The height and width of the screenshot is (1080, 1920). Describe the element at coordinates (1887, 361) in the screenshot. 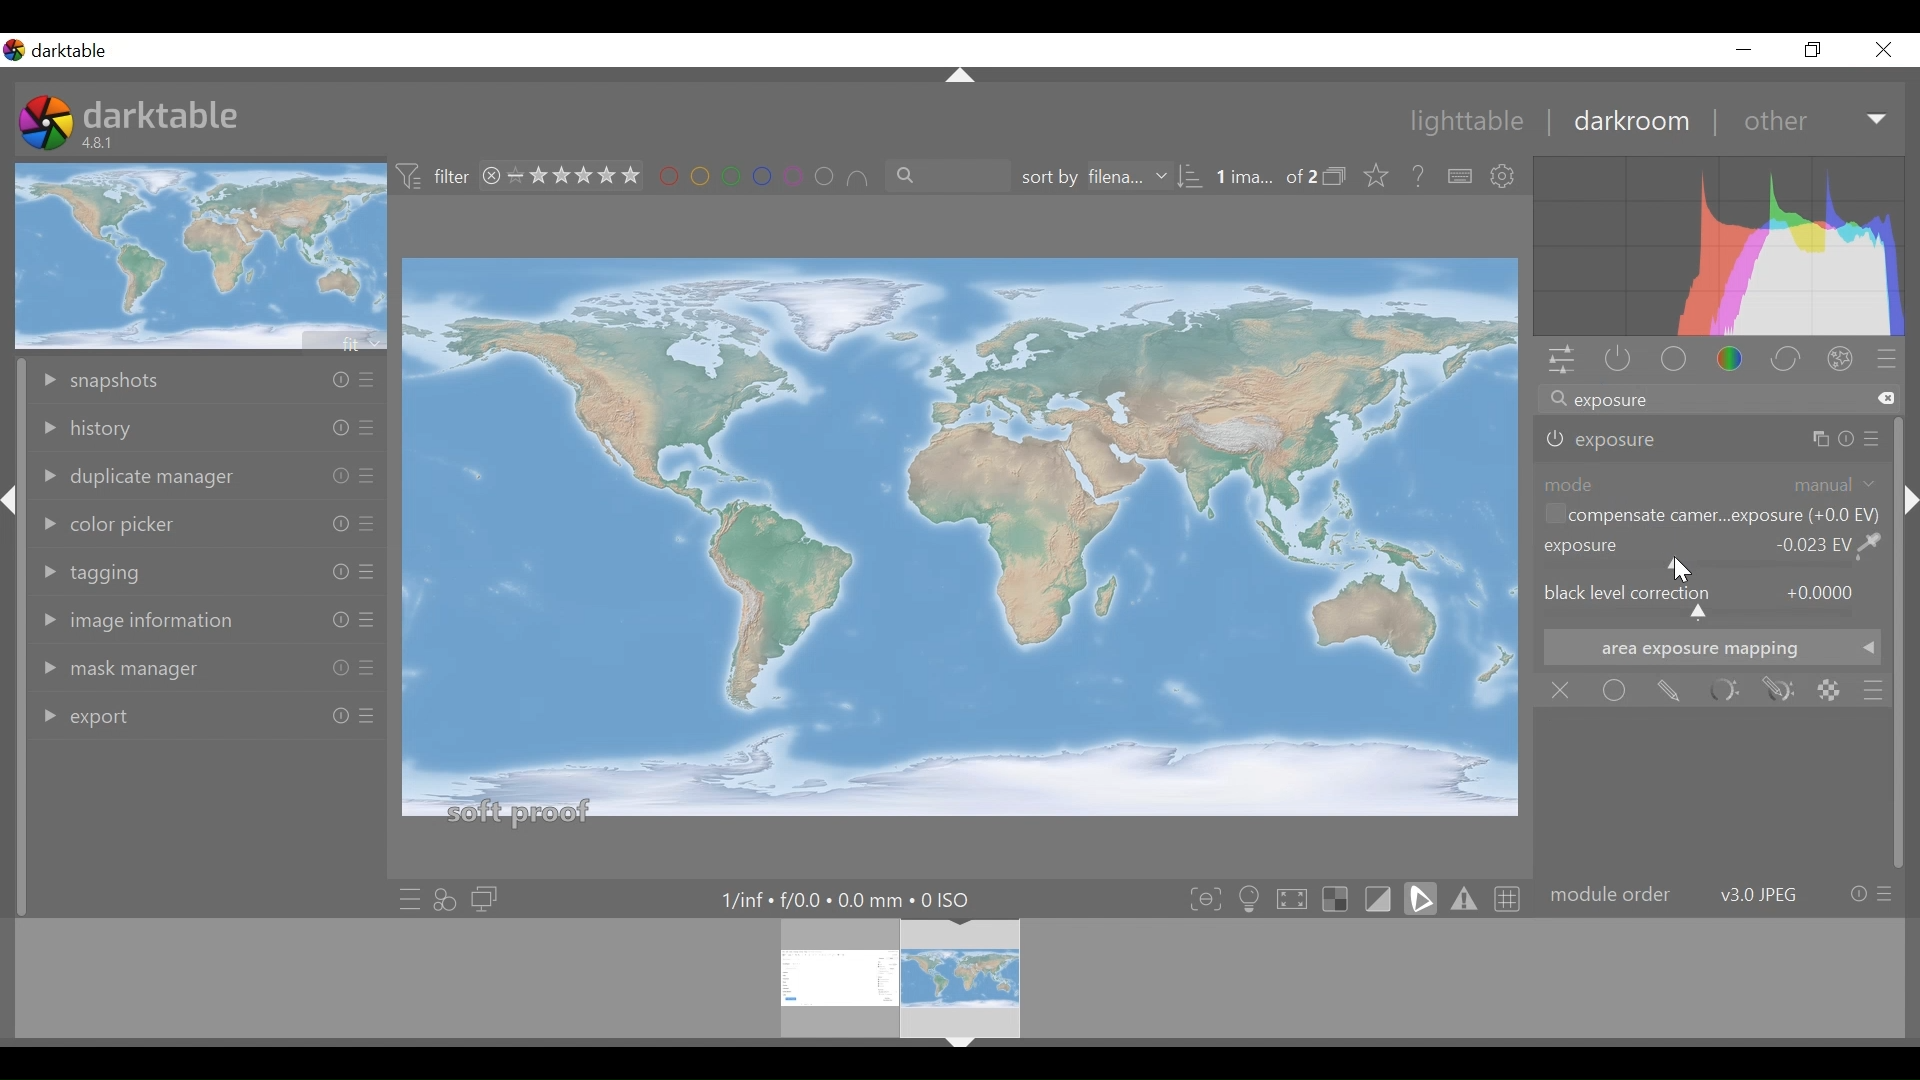

I see `presets` at that location.